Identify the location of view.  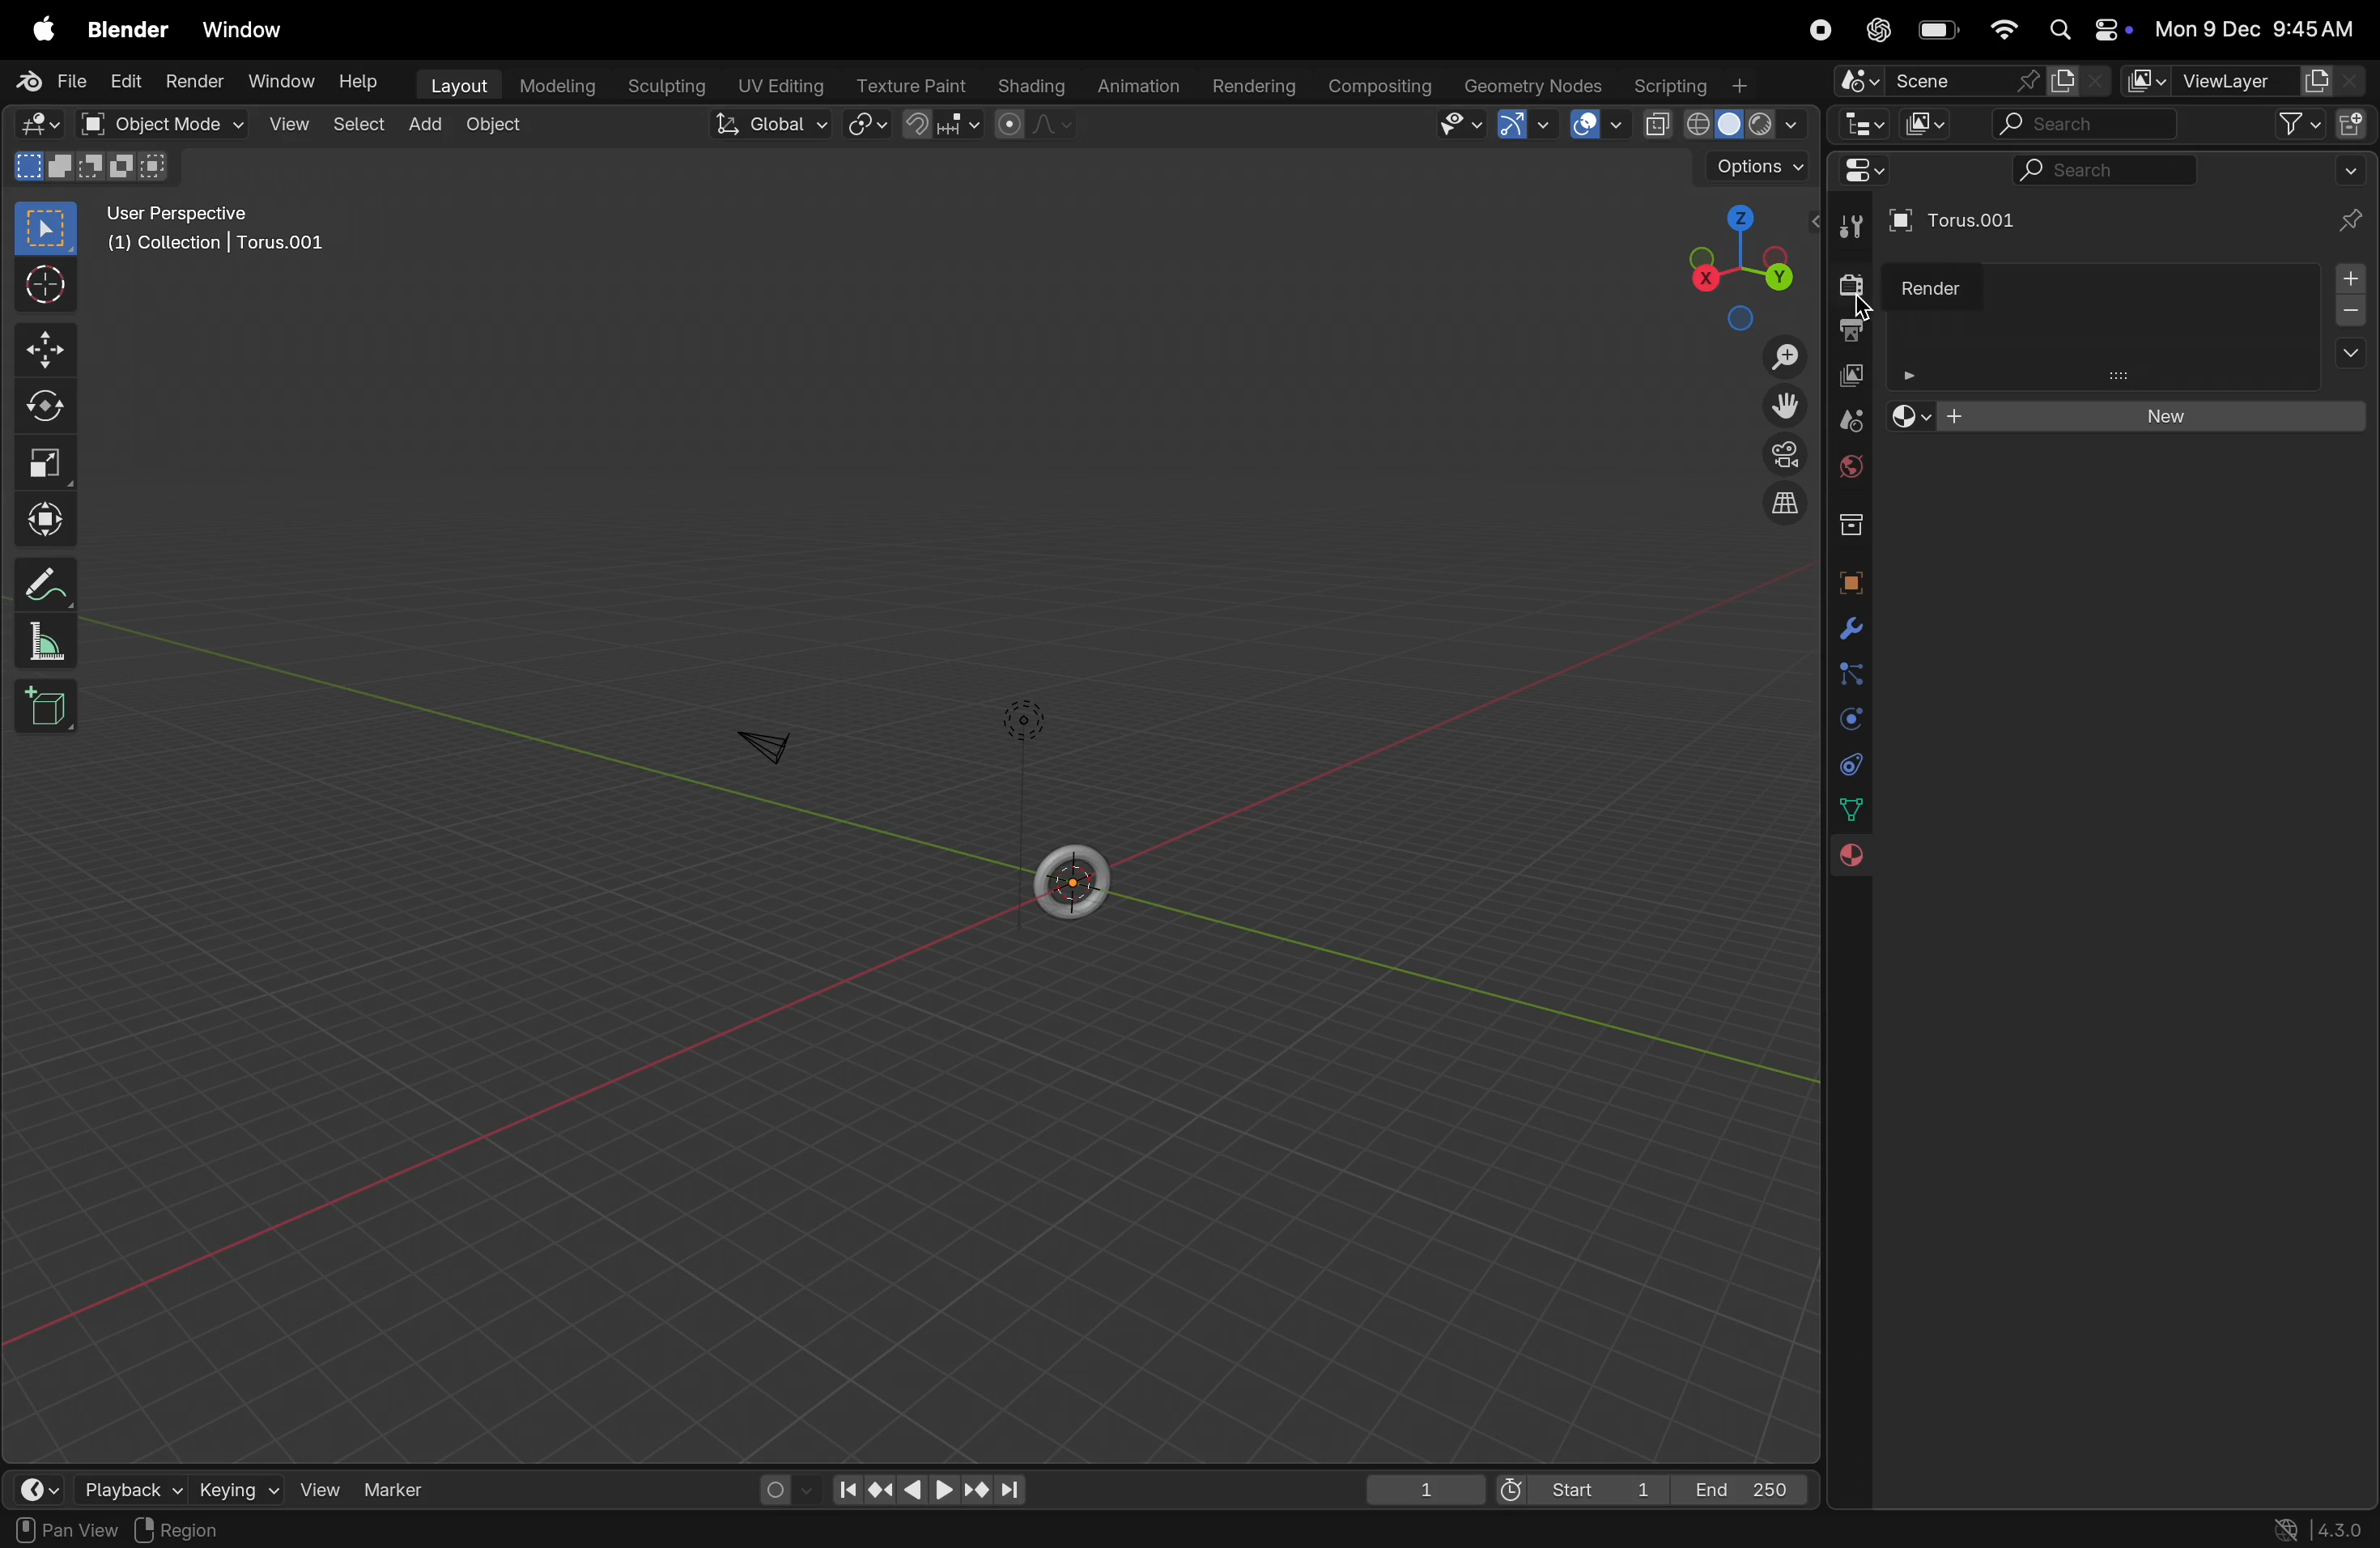
(1467, 126).